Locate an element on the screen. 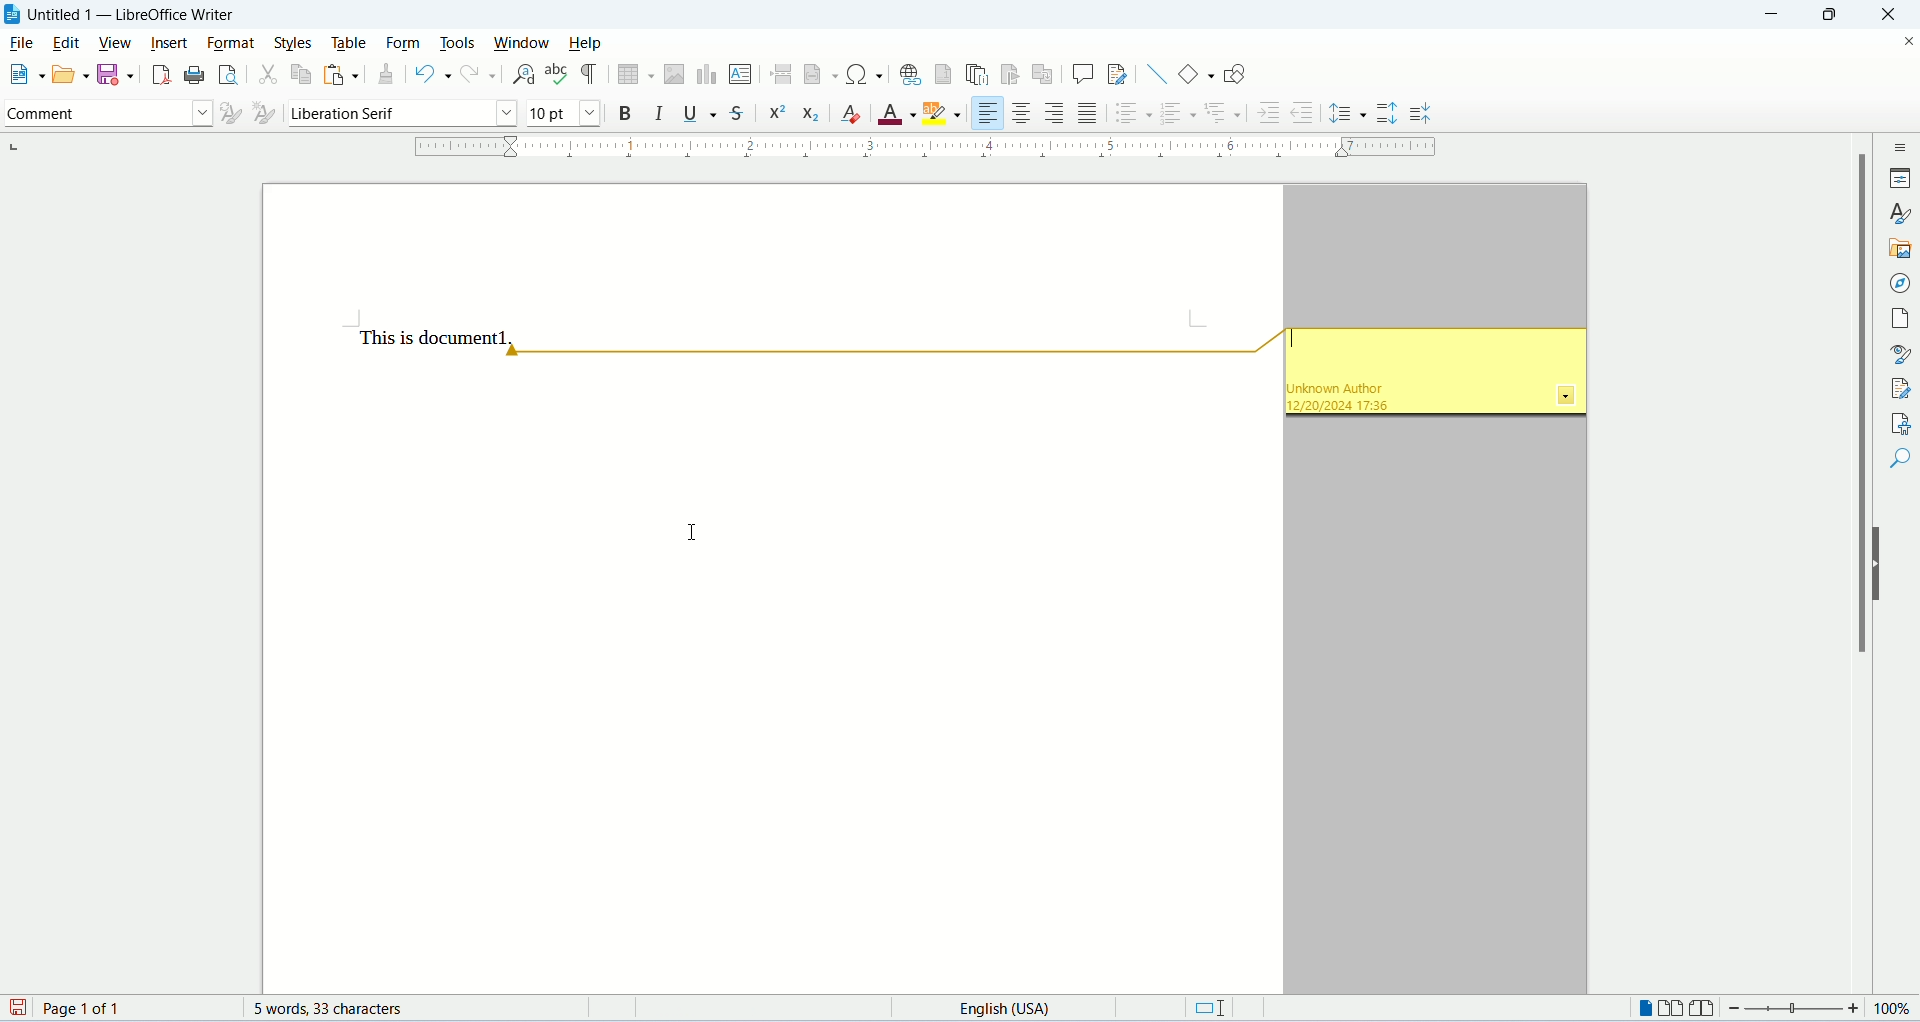 This screenshot has height=1022, width=1920. untitled 1 - libreoffice writter is located at coordinates (137, 15).